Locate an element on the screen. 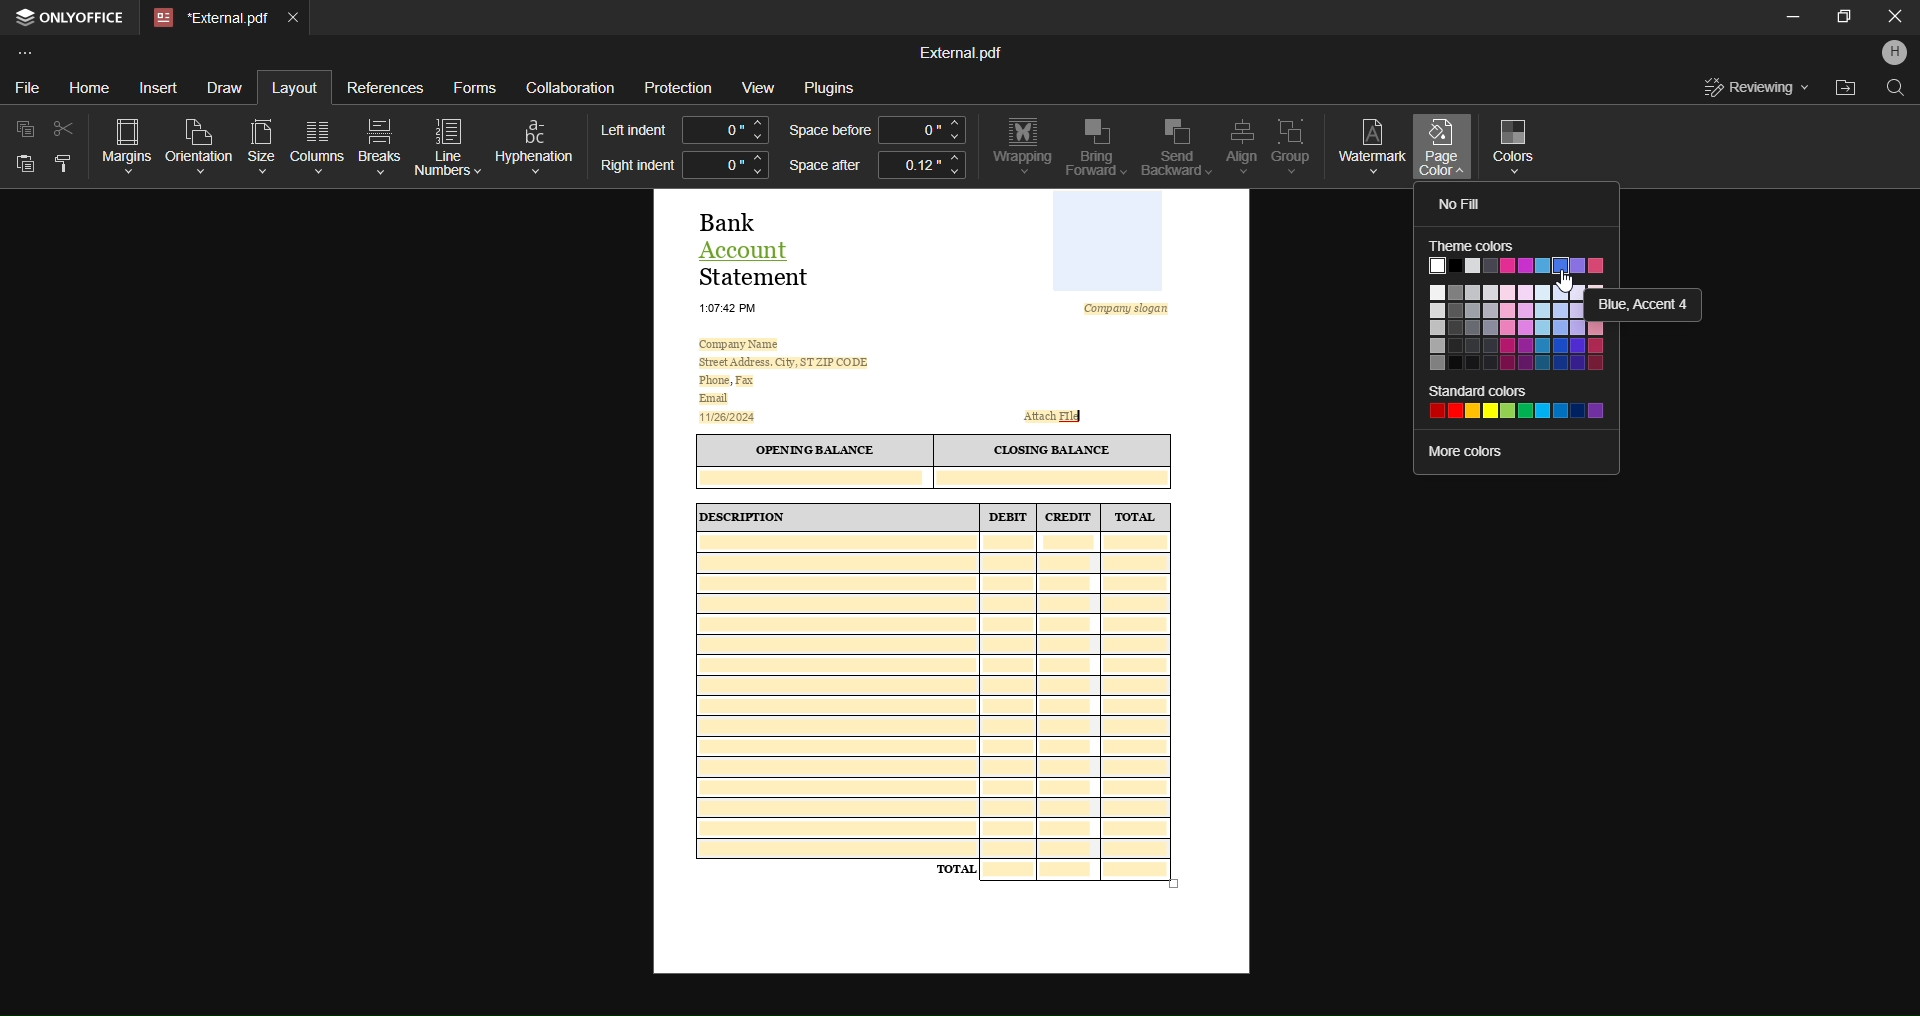 Image resolution: width=1920 pixels, height=1016 pixels. View is located at coordinates (757, 86).